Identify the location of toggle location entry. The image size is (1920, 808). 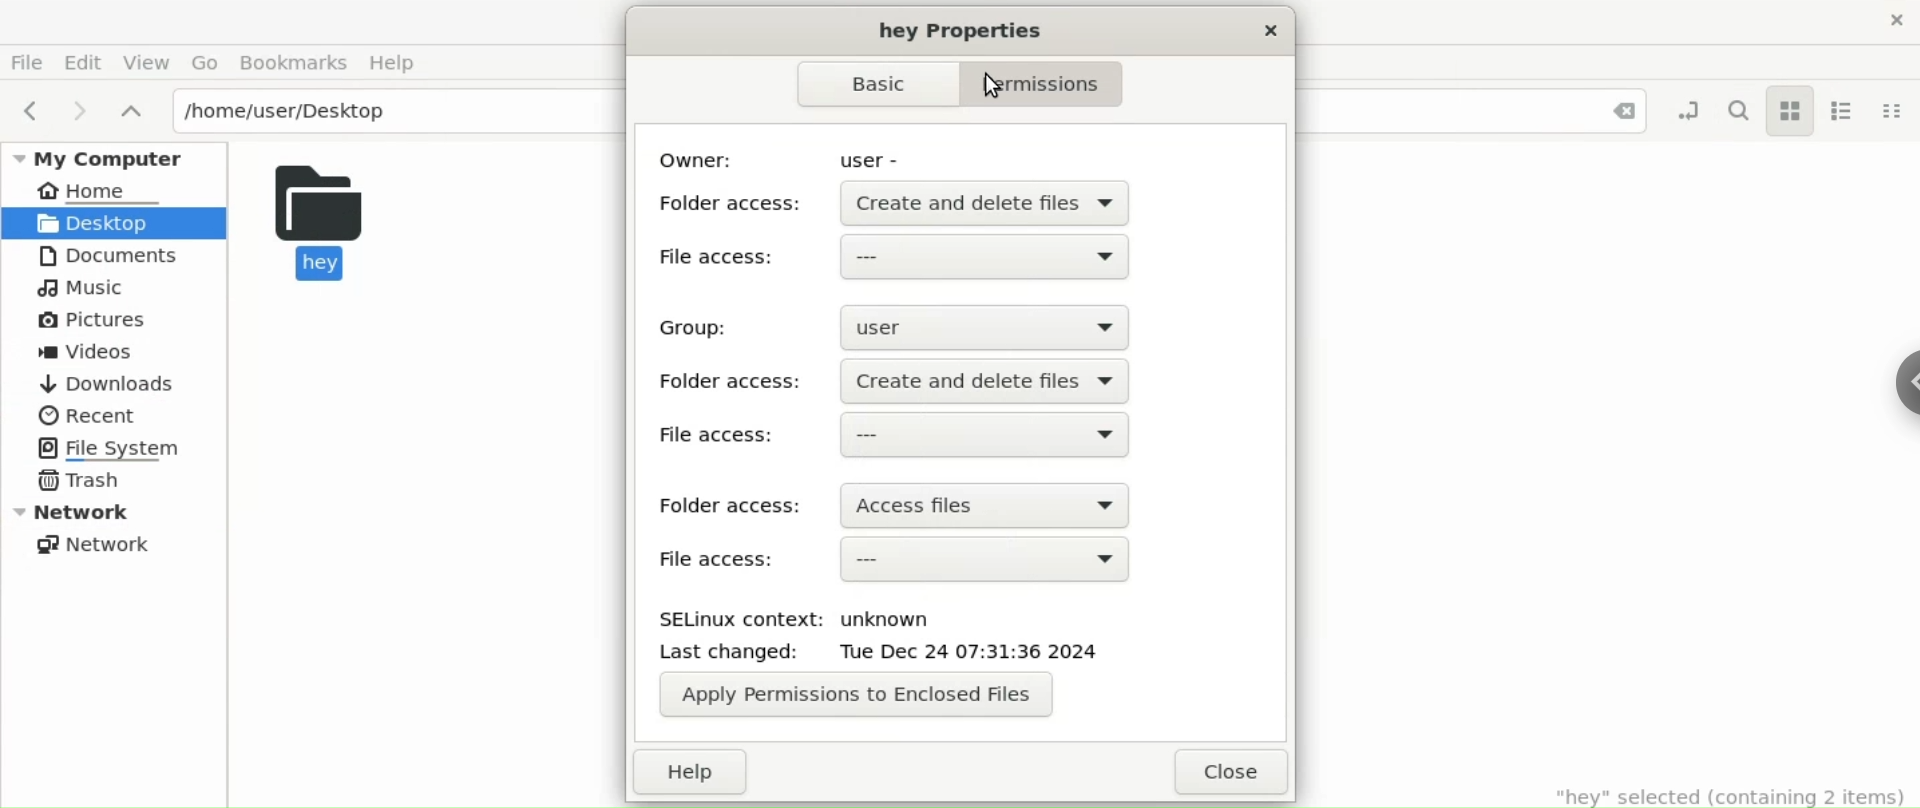
(1682, 111).